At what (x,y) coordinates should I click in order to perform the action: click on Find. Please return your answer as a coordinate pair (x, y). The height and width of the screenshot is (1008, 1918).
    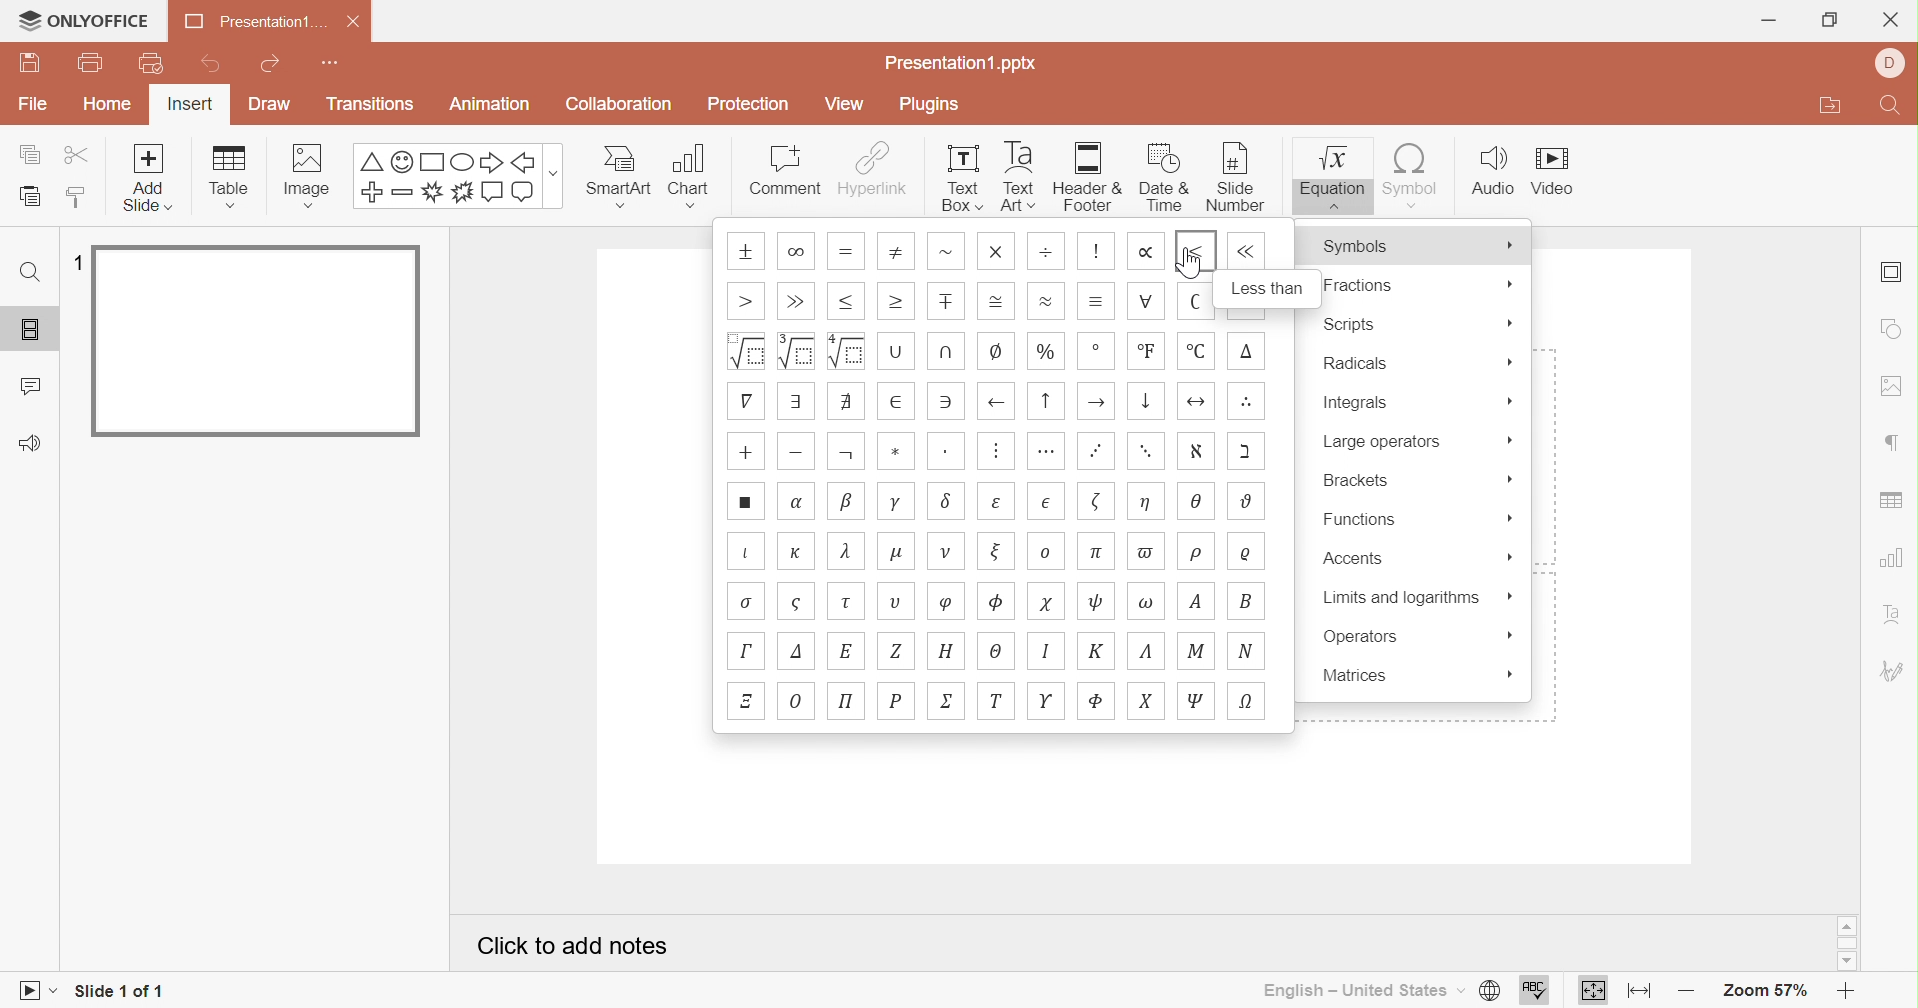
    Looking at the image, I should click on (34, 274).